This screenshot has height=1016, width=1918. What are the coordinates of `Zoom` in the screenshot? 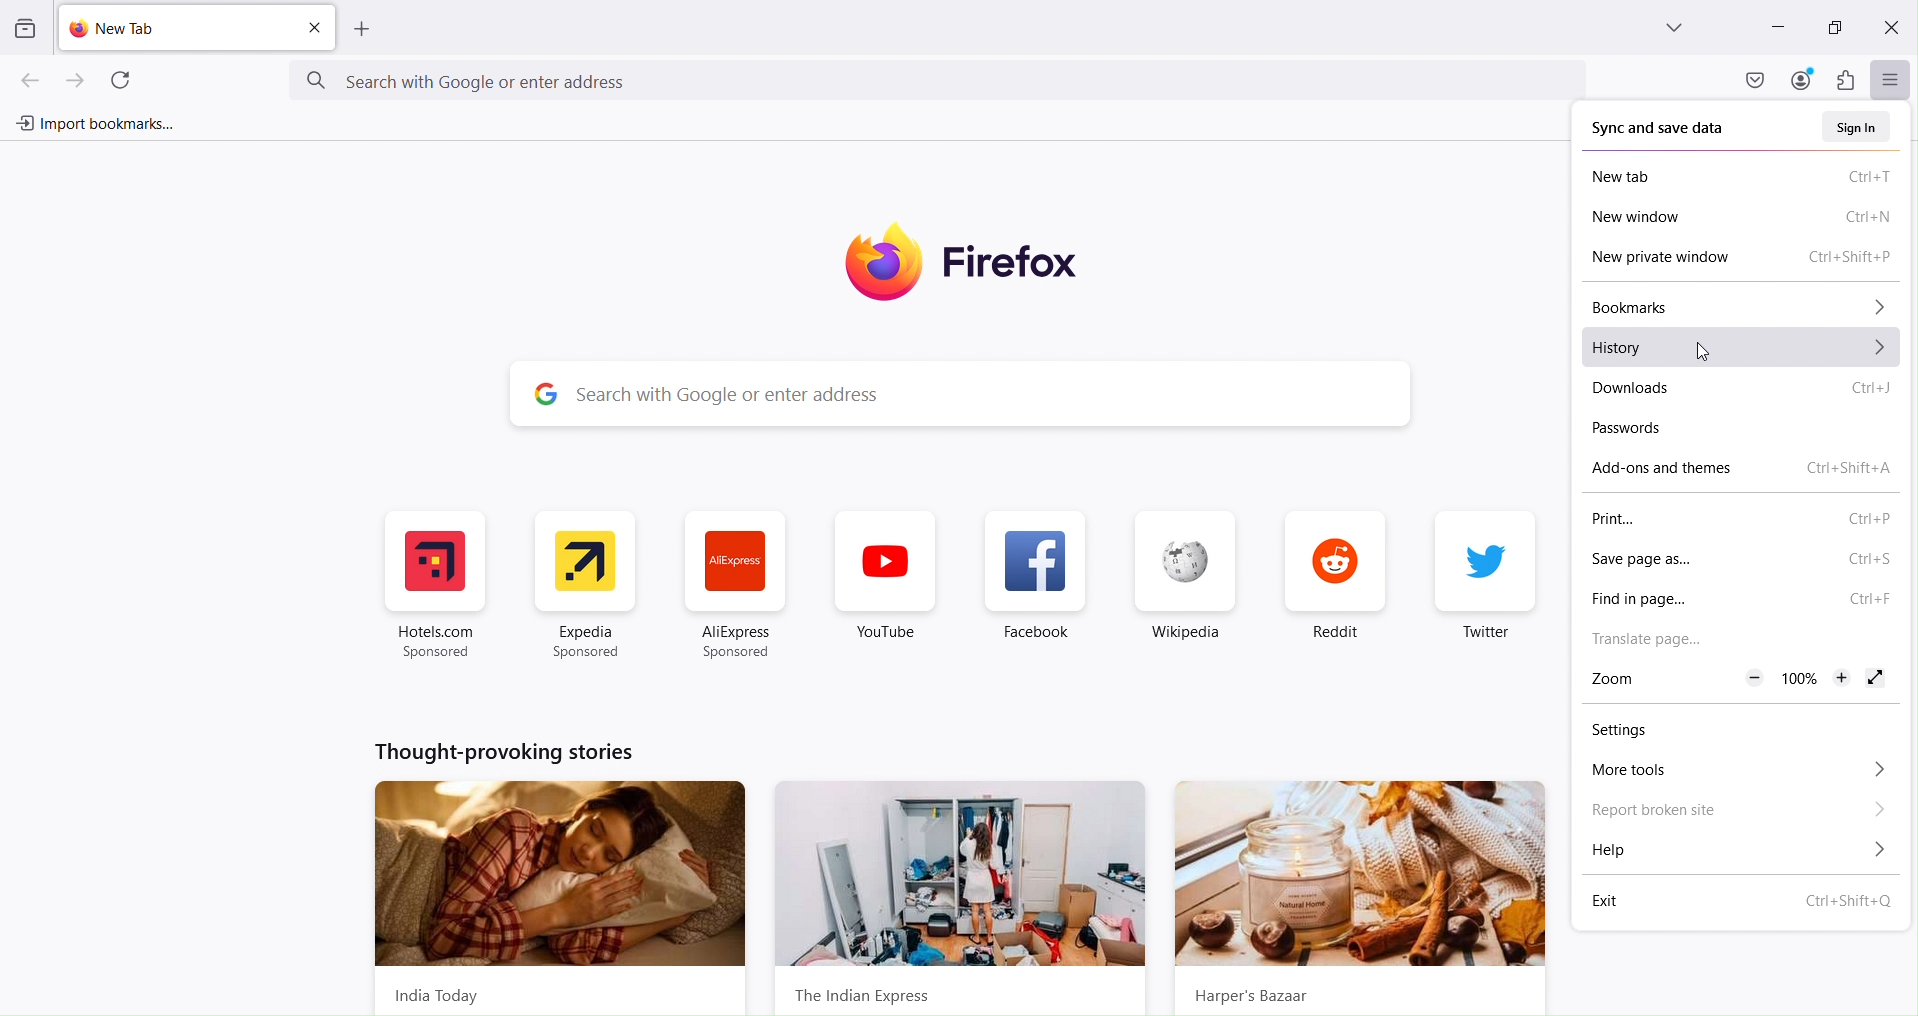 It's located at (1619, 680).